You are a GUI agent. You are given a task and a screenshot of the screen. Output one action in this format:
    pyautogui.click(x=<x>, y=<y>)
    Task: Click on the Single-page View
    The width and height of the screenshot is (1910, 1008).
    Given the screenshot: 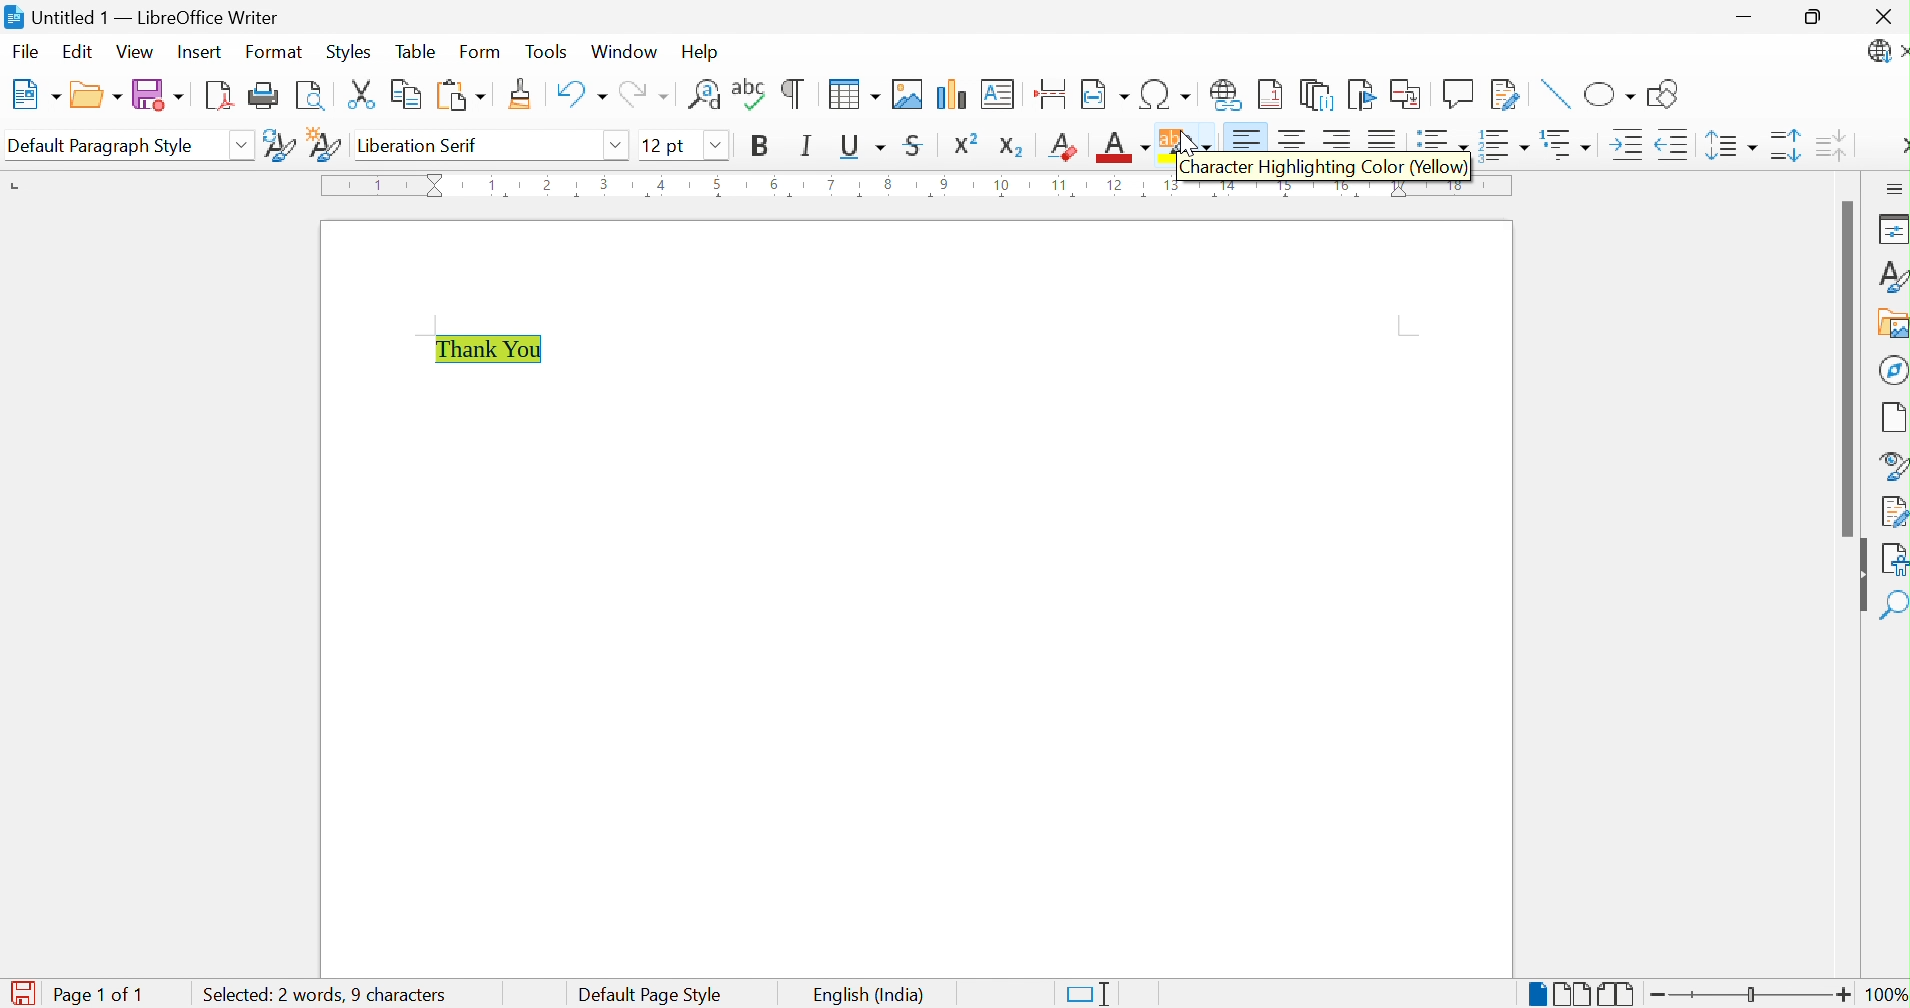 What is the action you would take?
    pyautogui.click(x=1531, y=991)
    